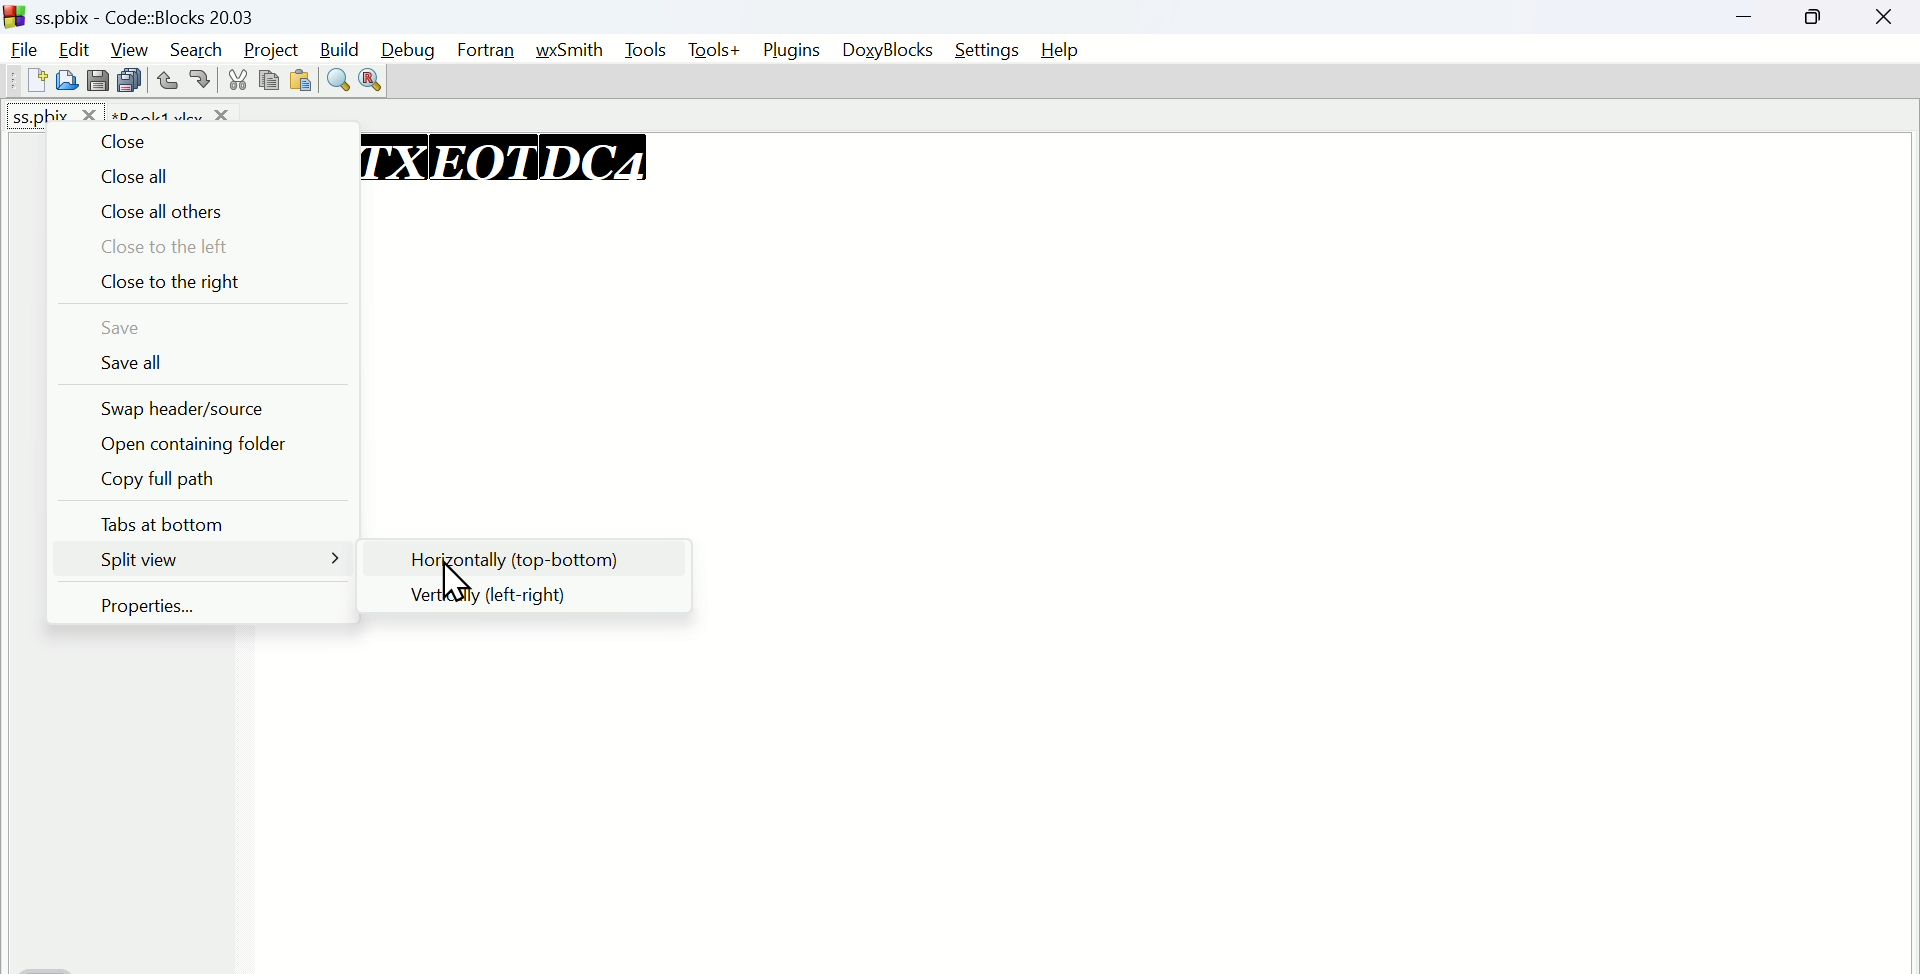  I want to click on Copy, so click(100, 79).